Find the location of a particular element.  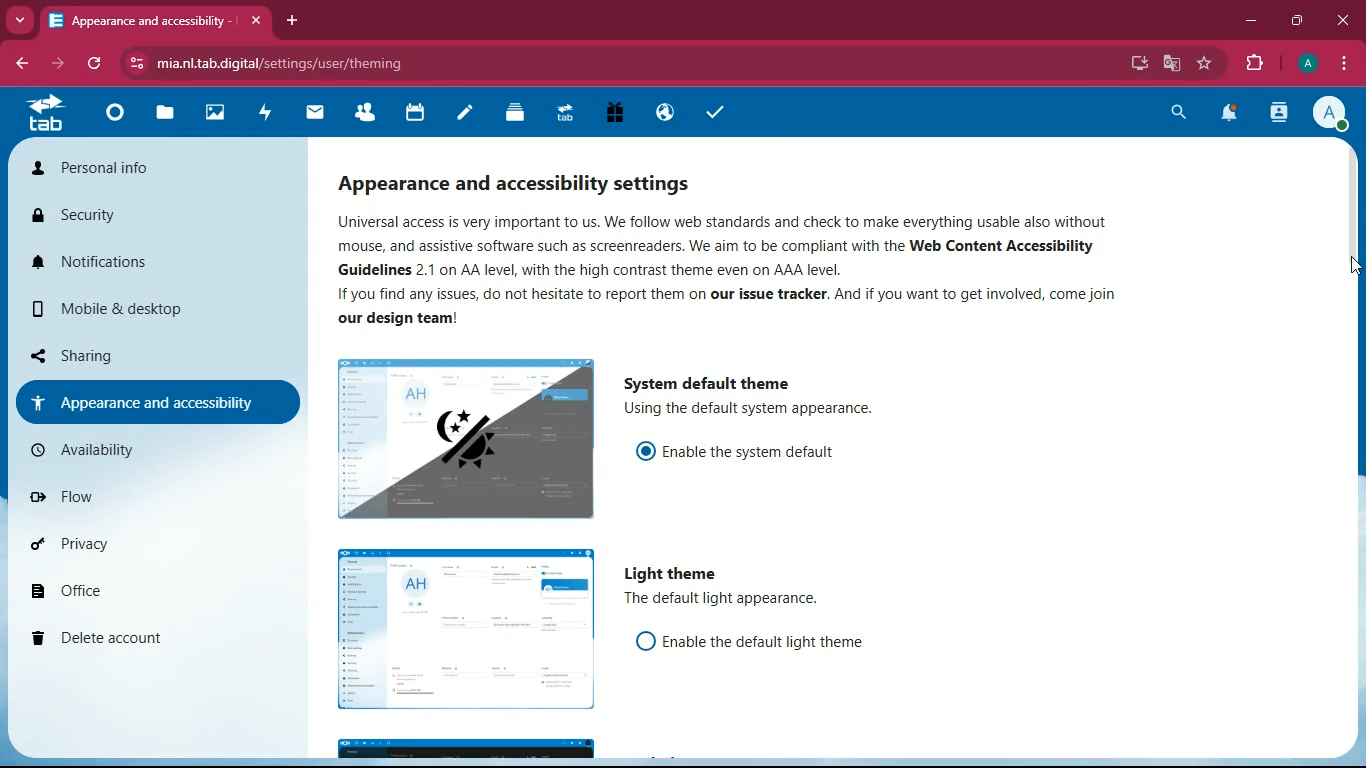

sharing is located at coordinates (146, 356).